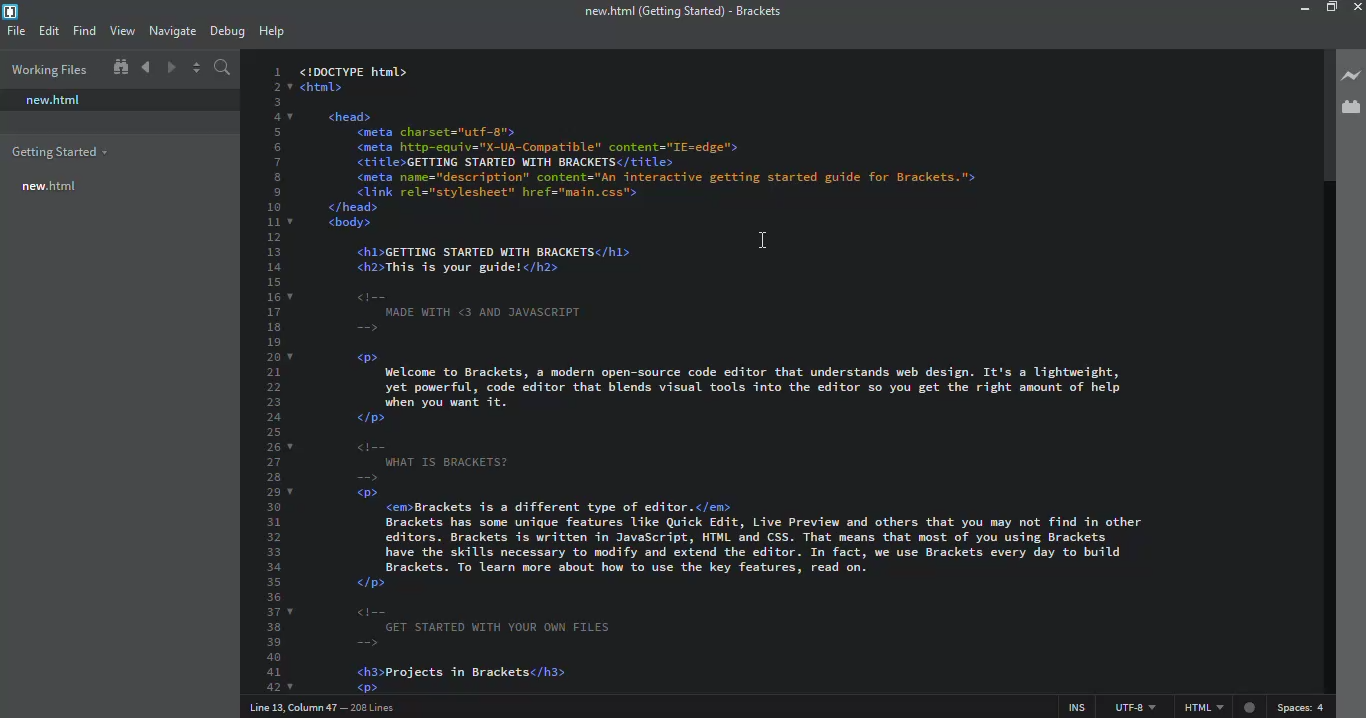  What do you see at coordinates (172, 67) in the screenshot?
I see `navigate forward` at bounding box center [172, 67].